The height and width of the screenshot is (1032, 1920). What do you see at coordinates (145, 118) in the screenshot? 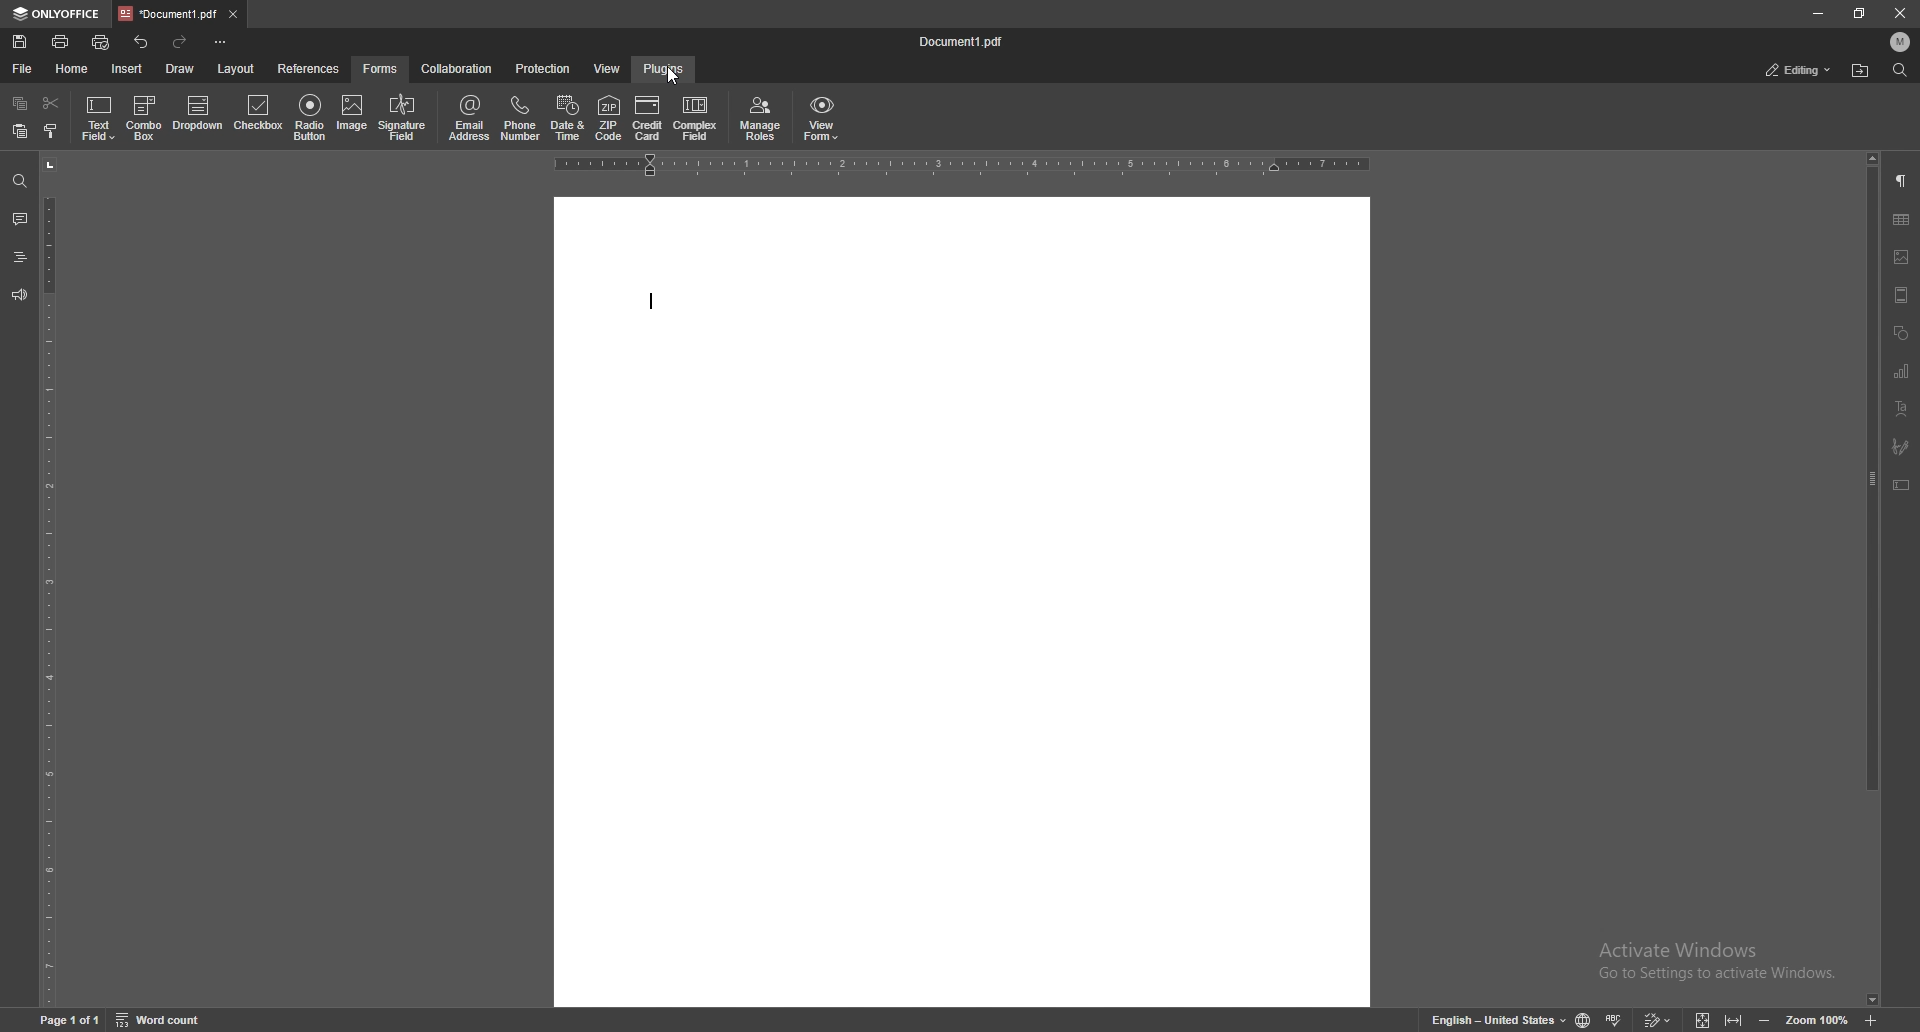
I see `combo box` at bounding box center [145, 118].